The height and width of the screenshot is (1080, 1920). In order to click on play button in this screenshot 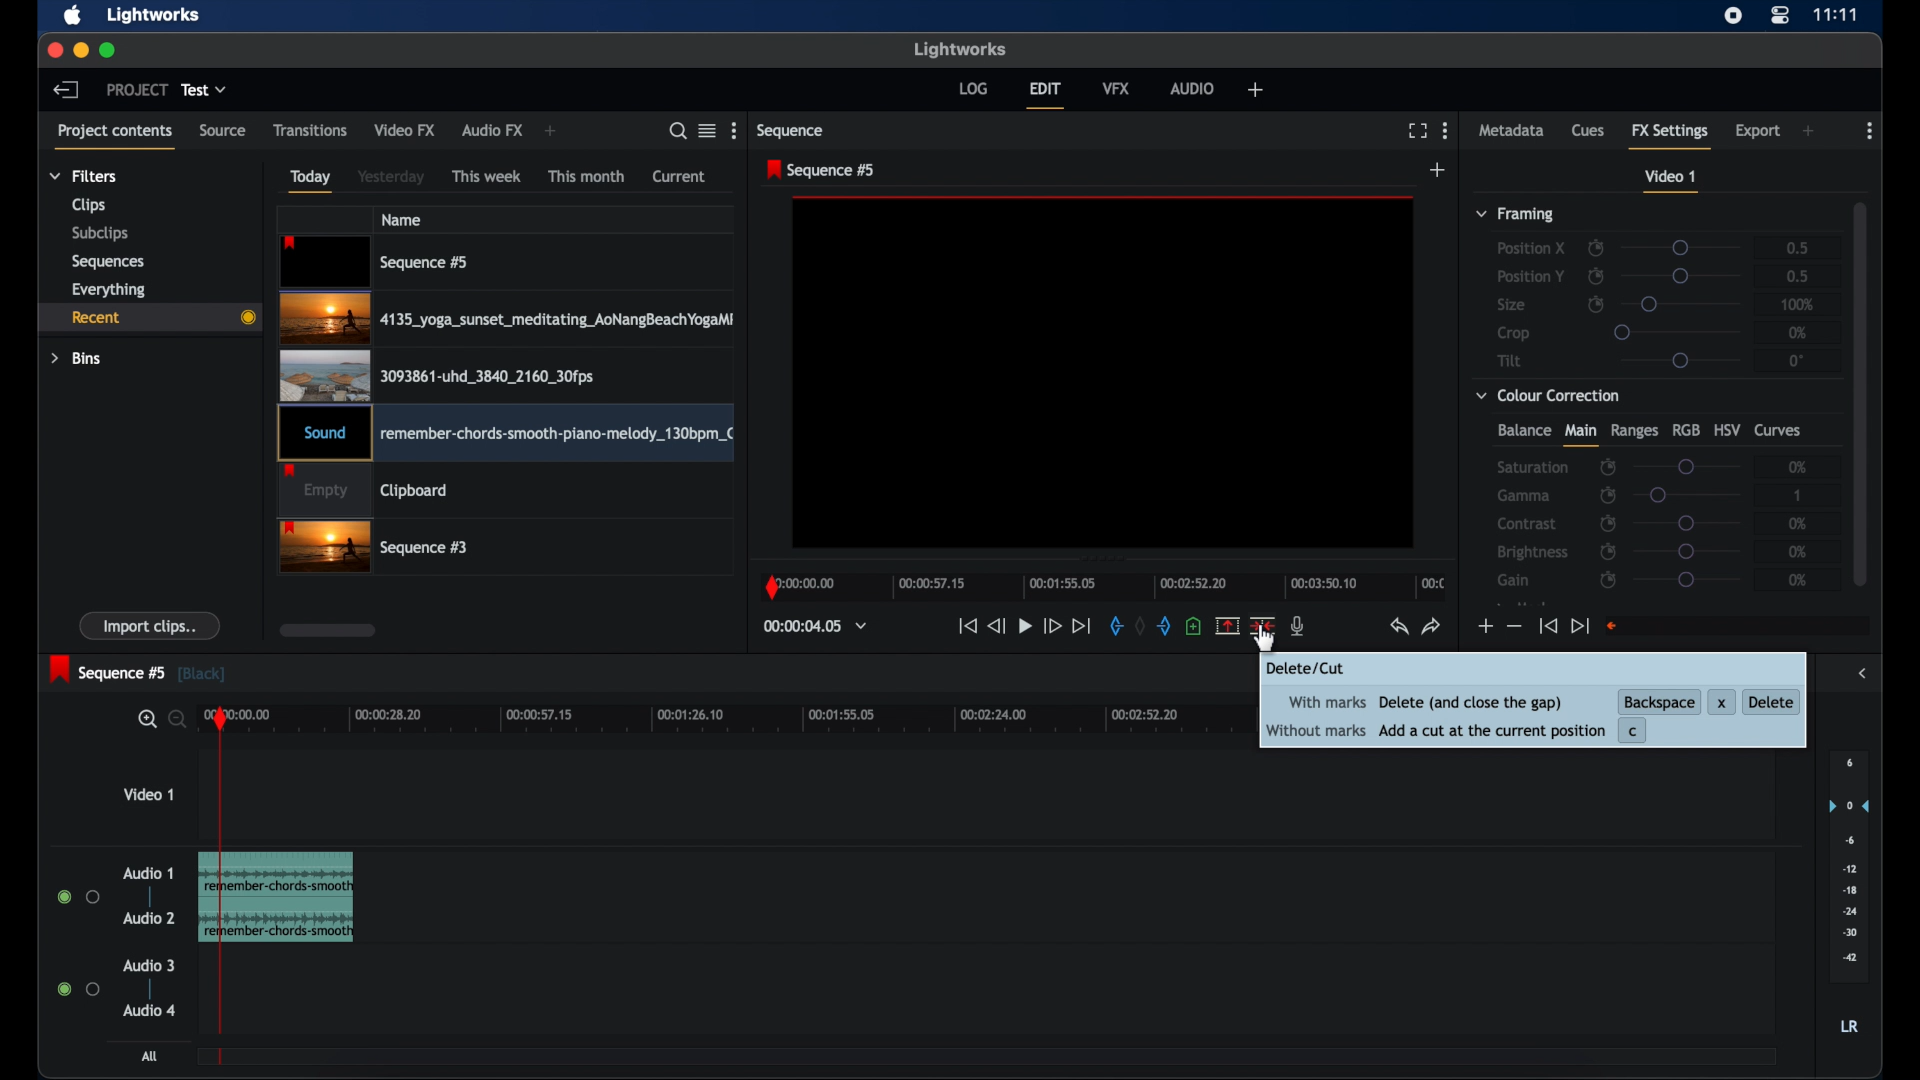, I will do `click(1026, 627)`.